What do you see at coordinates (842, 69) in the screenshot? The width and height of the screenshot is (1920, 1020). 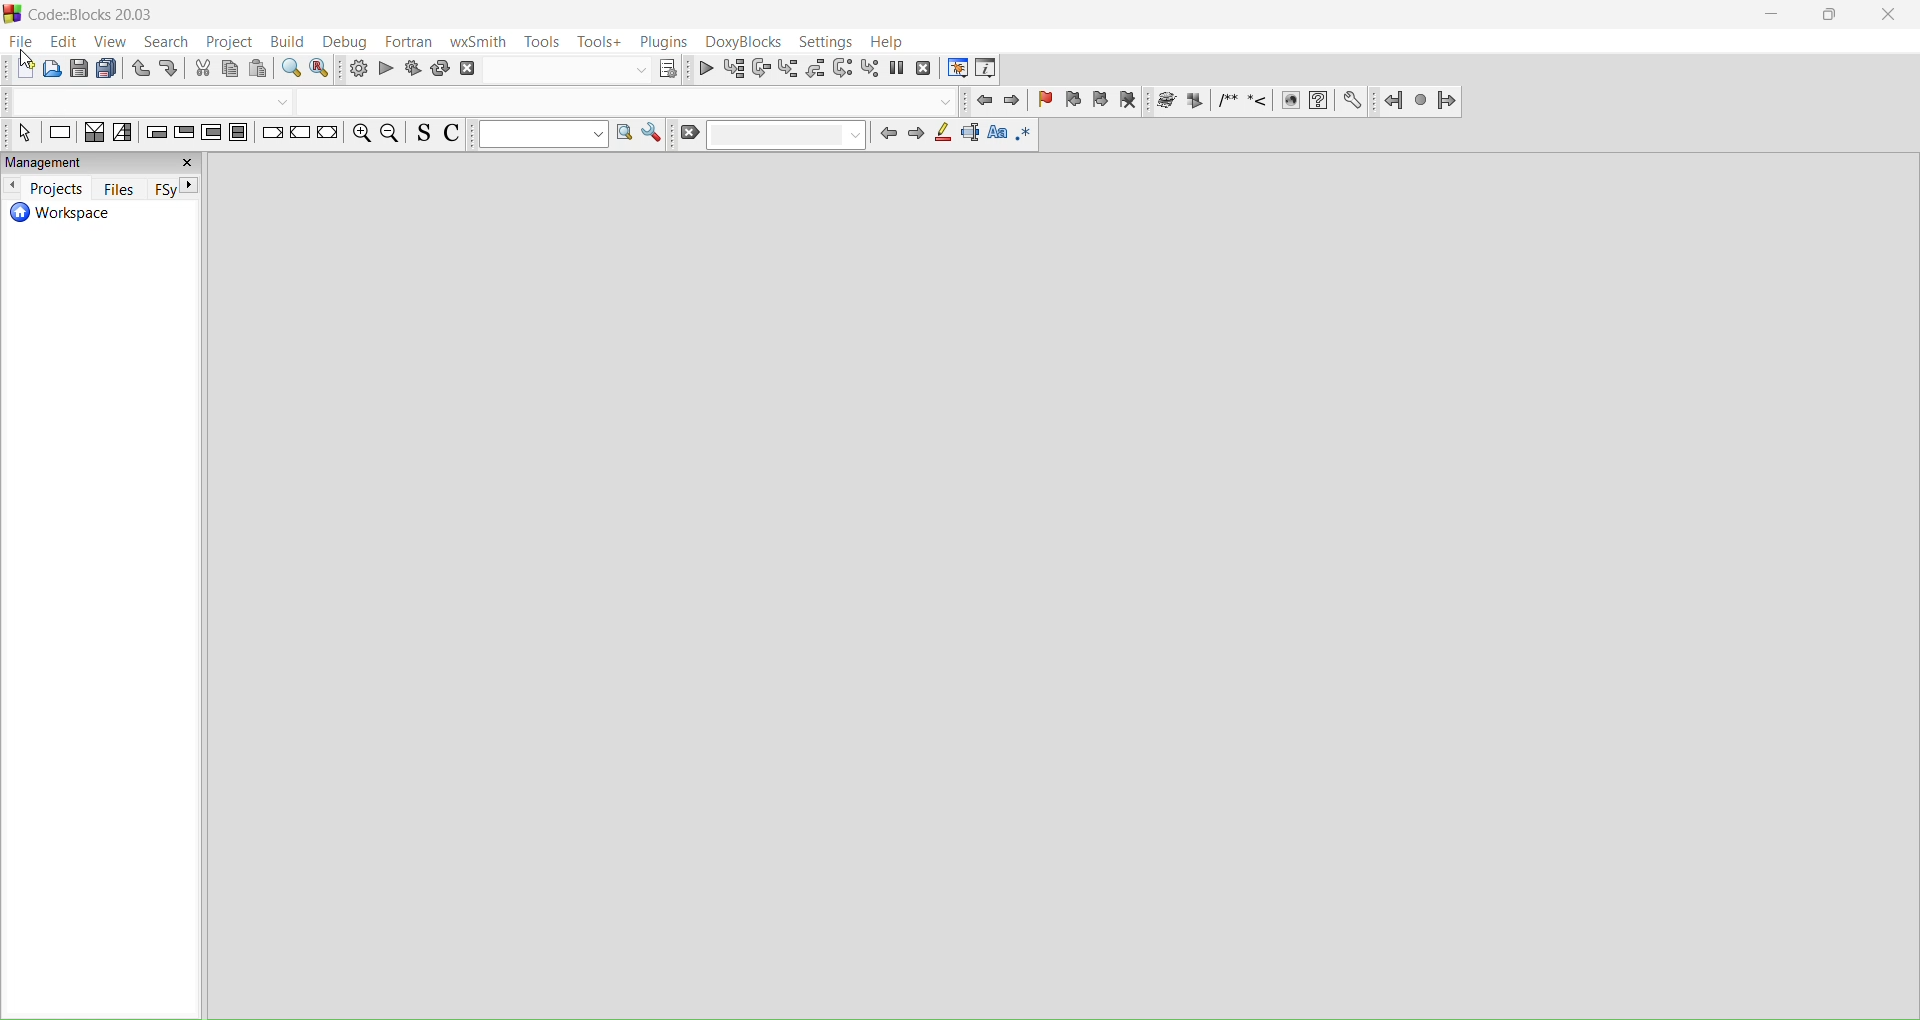 I see `next instruction` at bounding box center [842, 69].